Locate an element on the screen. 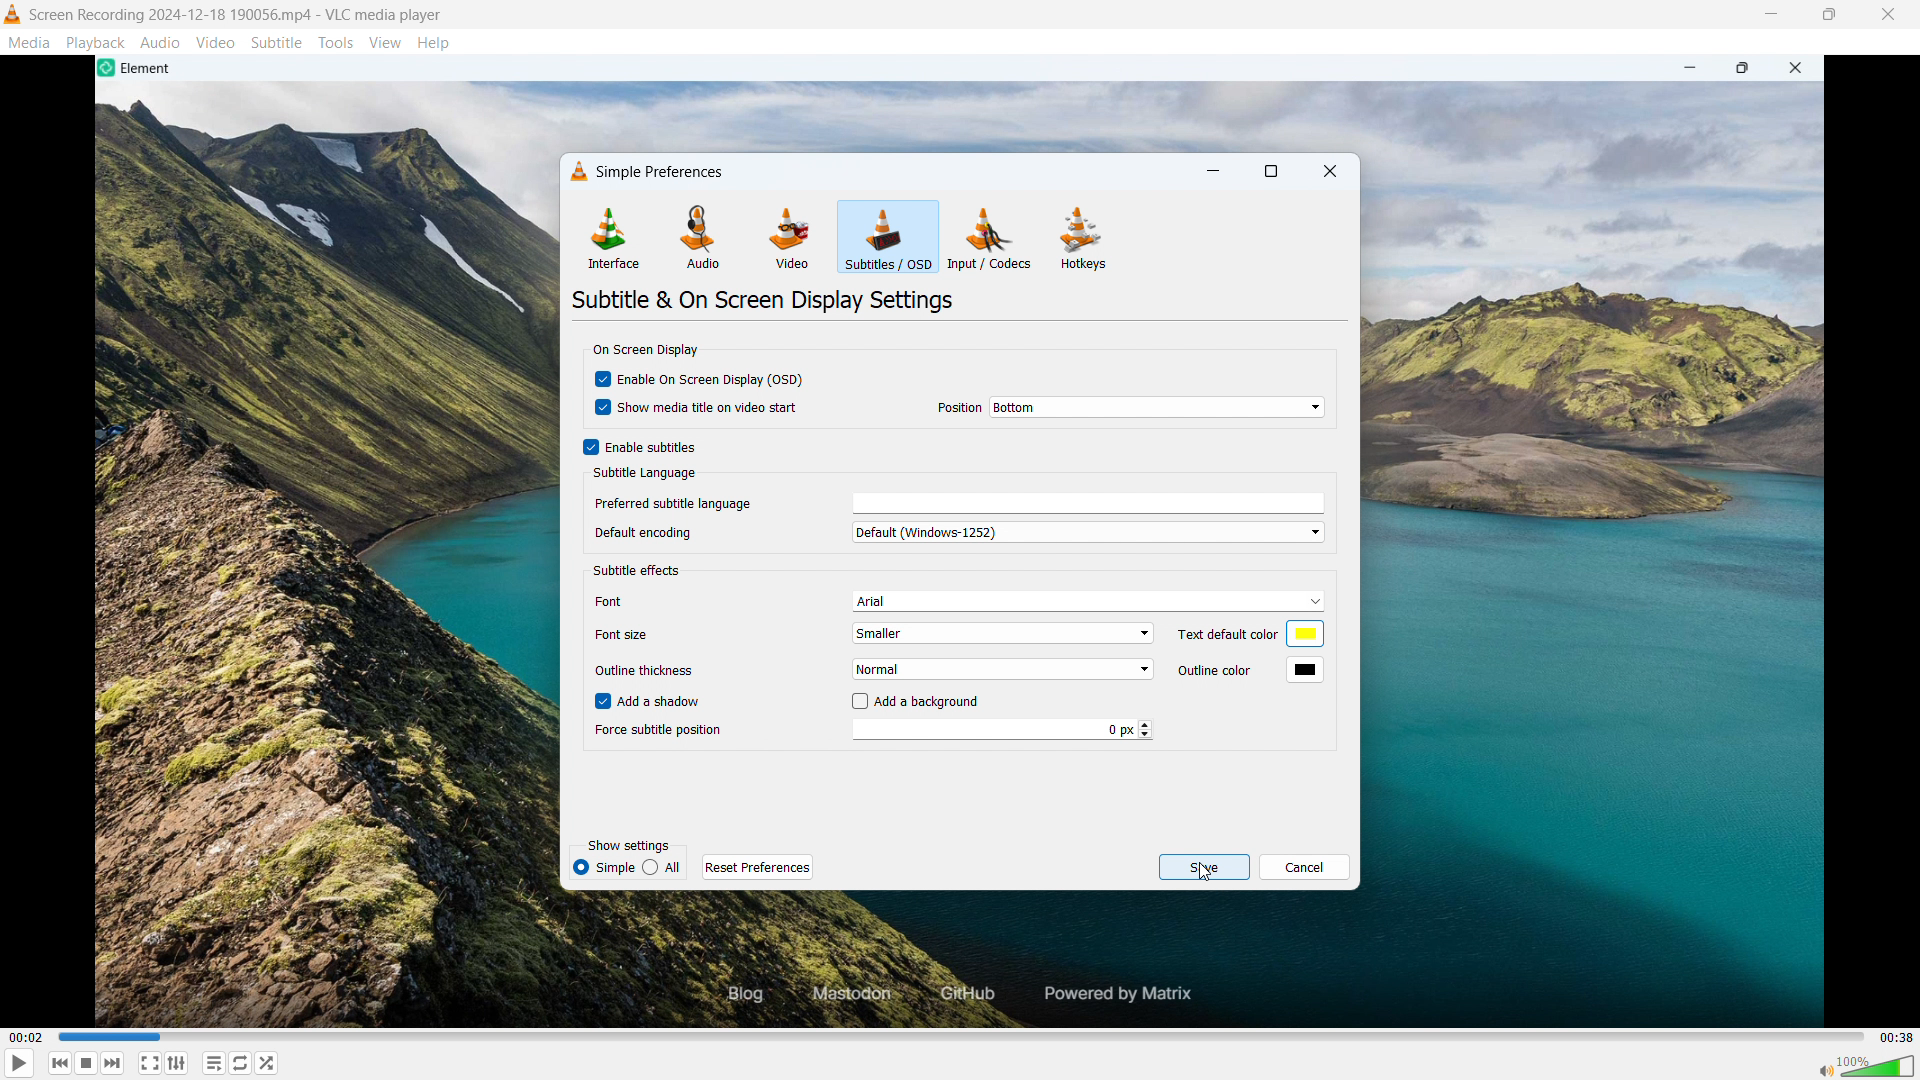  toggle playlist is located at coordinates (214, 1063).